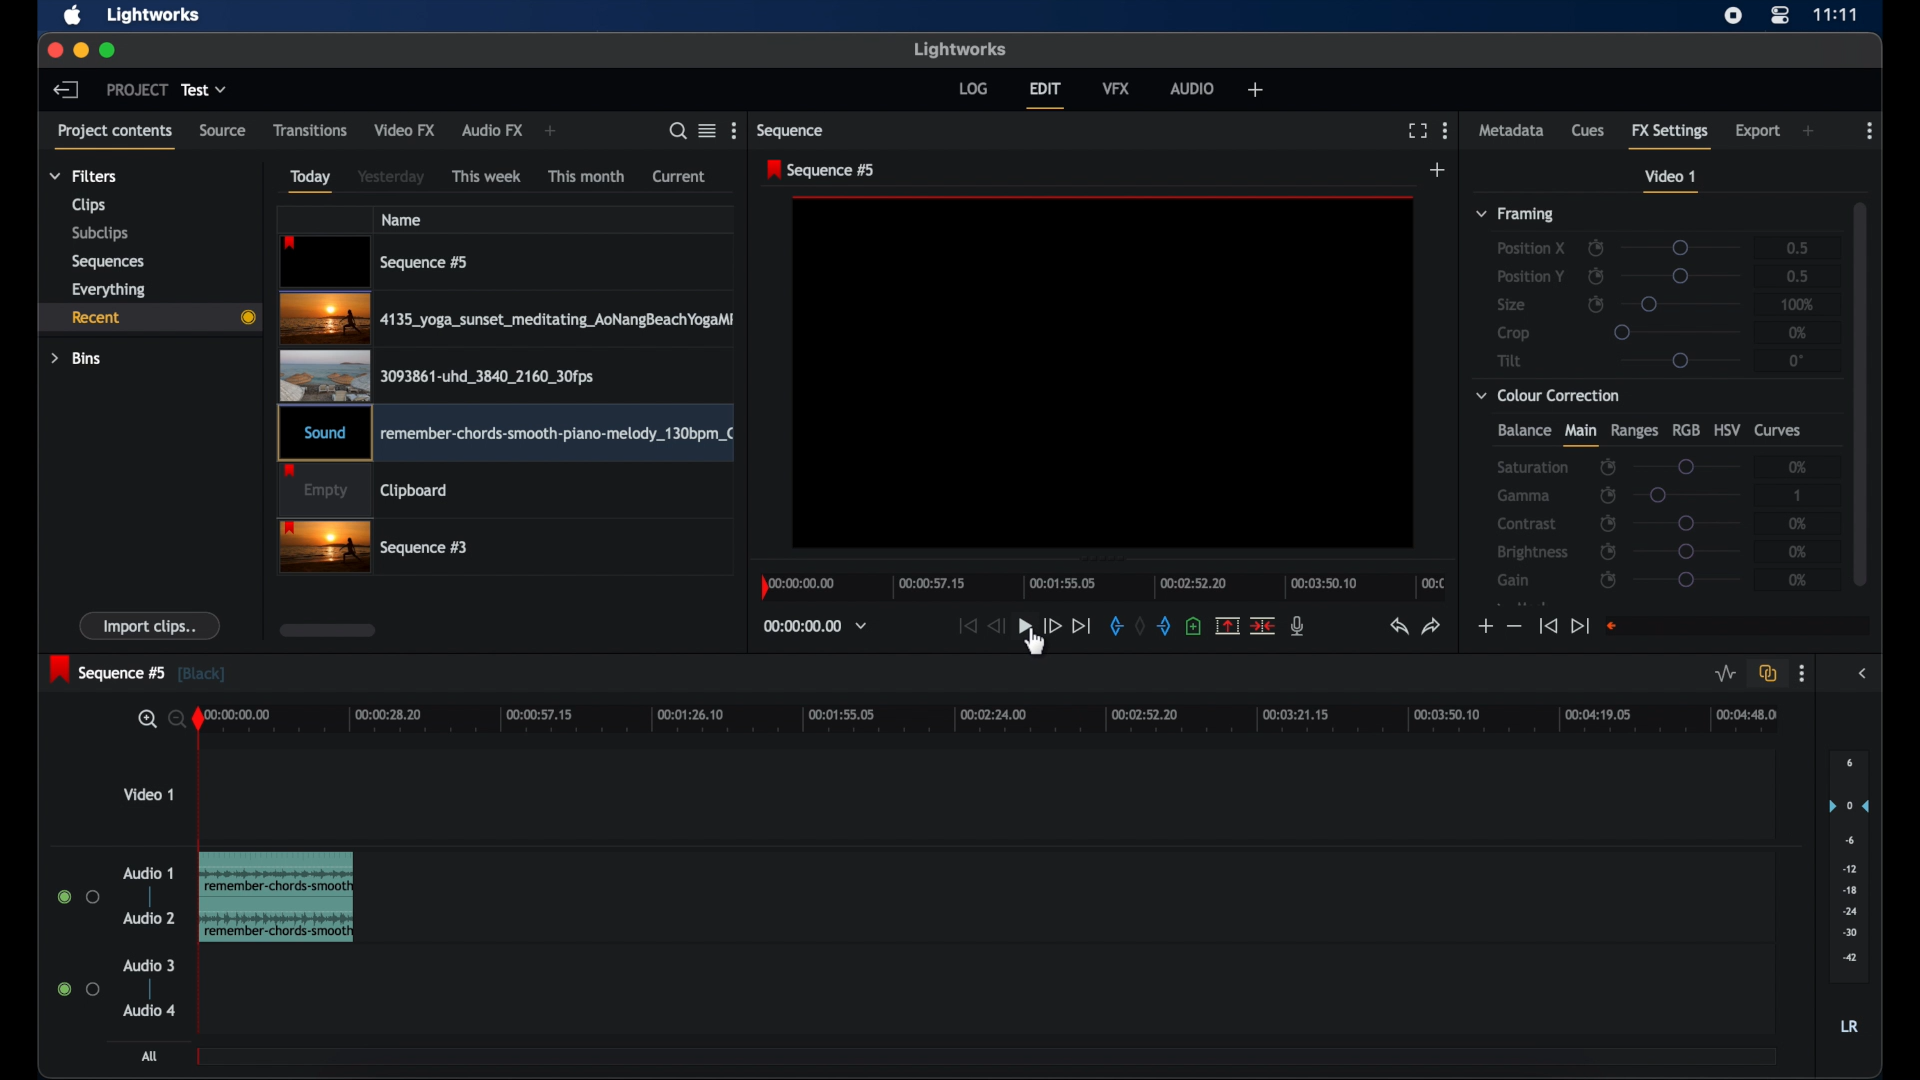 This screenshot has width=1920, height=1080. Describe the element at coordinates (1739, 626) in the screenshot. I see `empty field` at that location.